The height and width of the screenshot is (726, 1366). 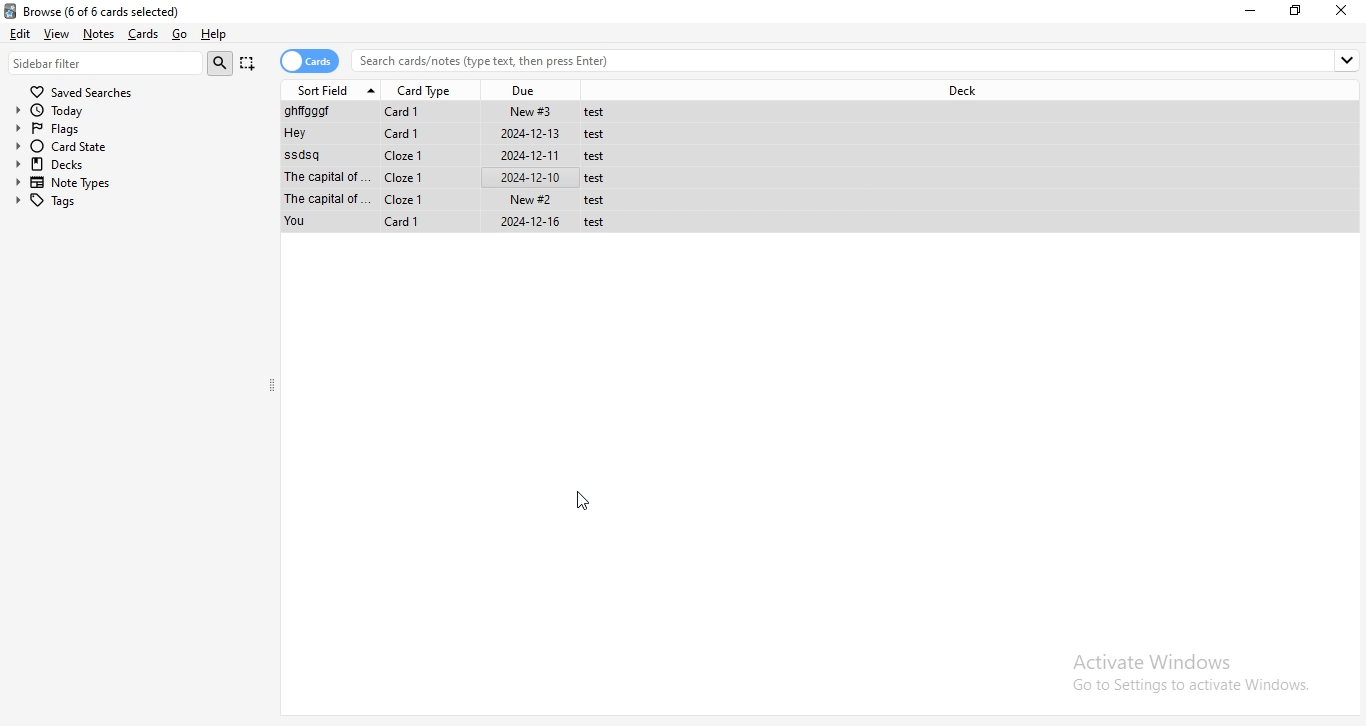 I want to click on File, so click(x=453, y=112).